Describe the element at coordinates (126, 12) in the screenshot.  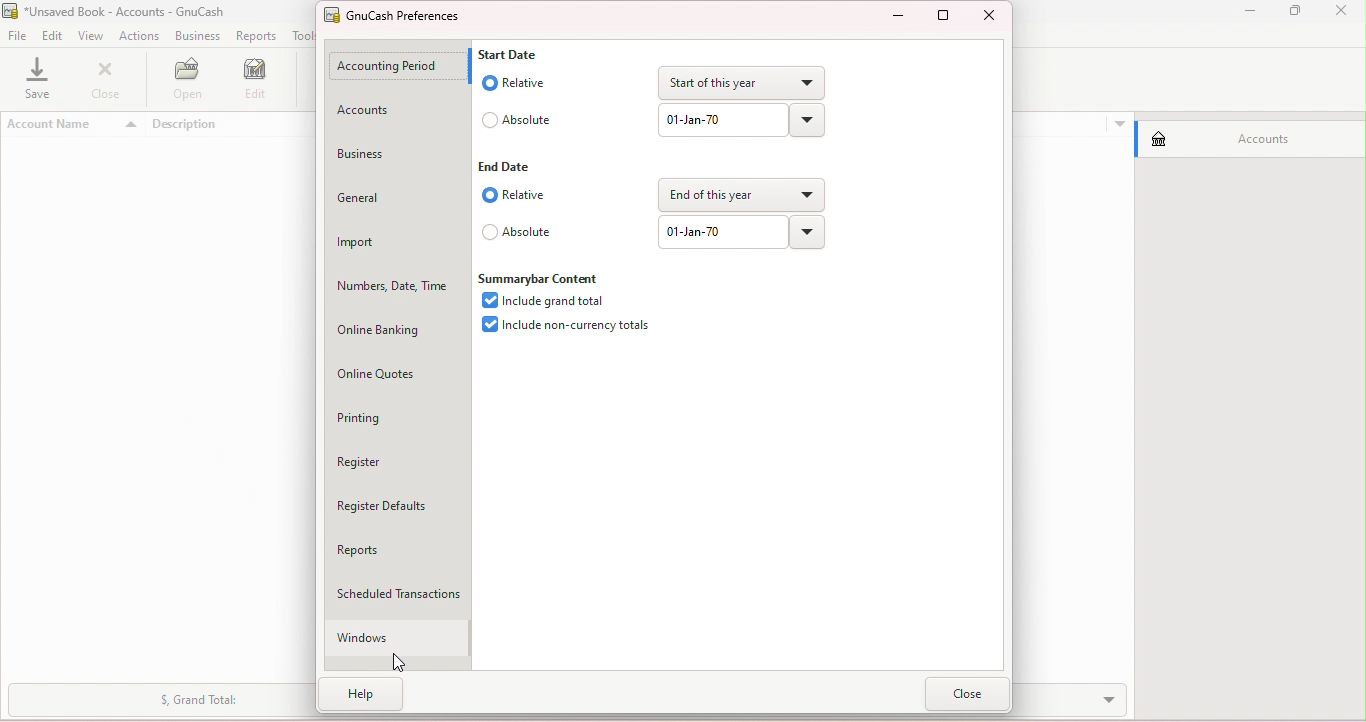
I see `File name` at that location.